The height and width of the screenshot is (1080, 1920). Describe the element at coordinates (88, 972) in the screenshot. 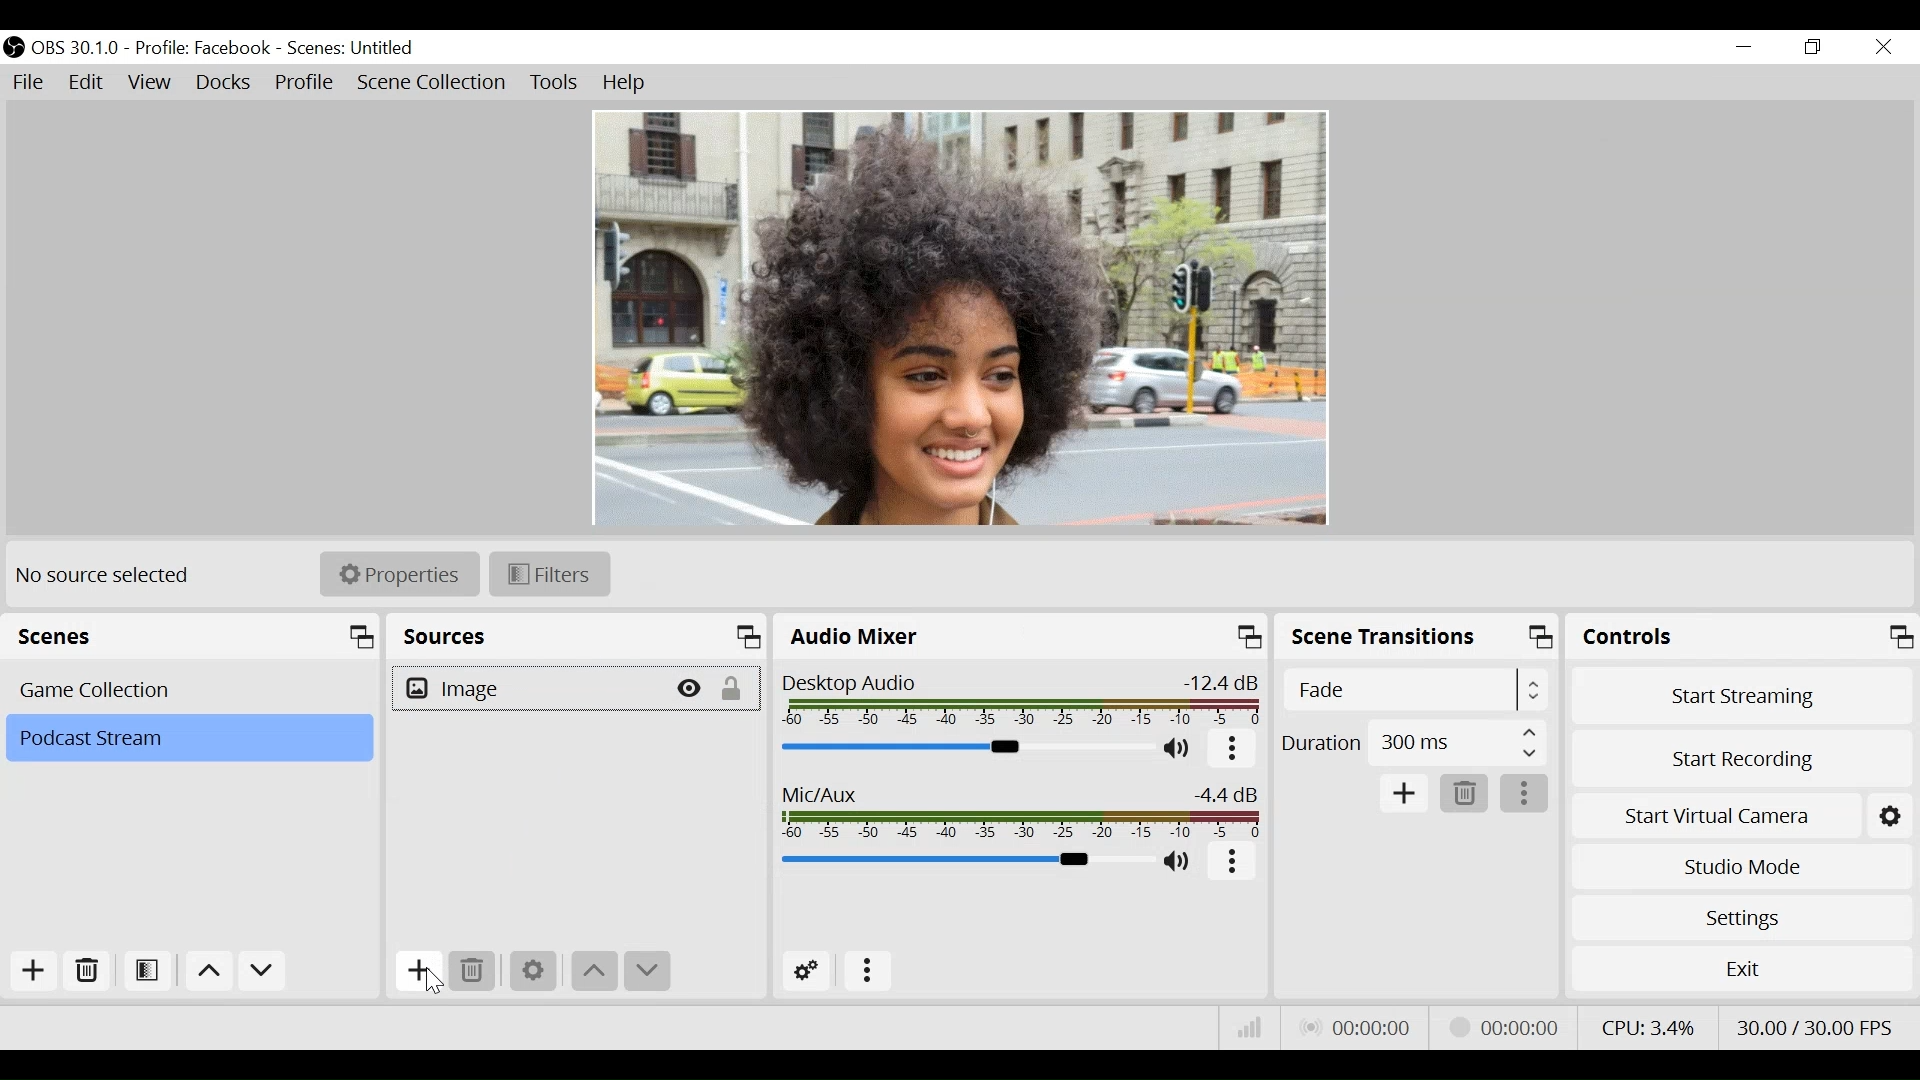

I see `Remove` at that location.